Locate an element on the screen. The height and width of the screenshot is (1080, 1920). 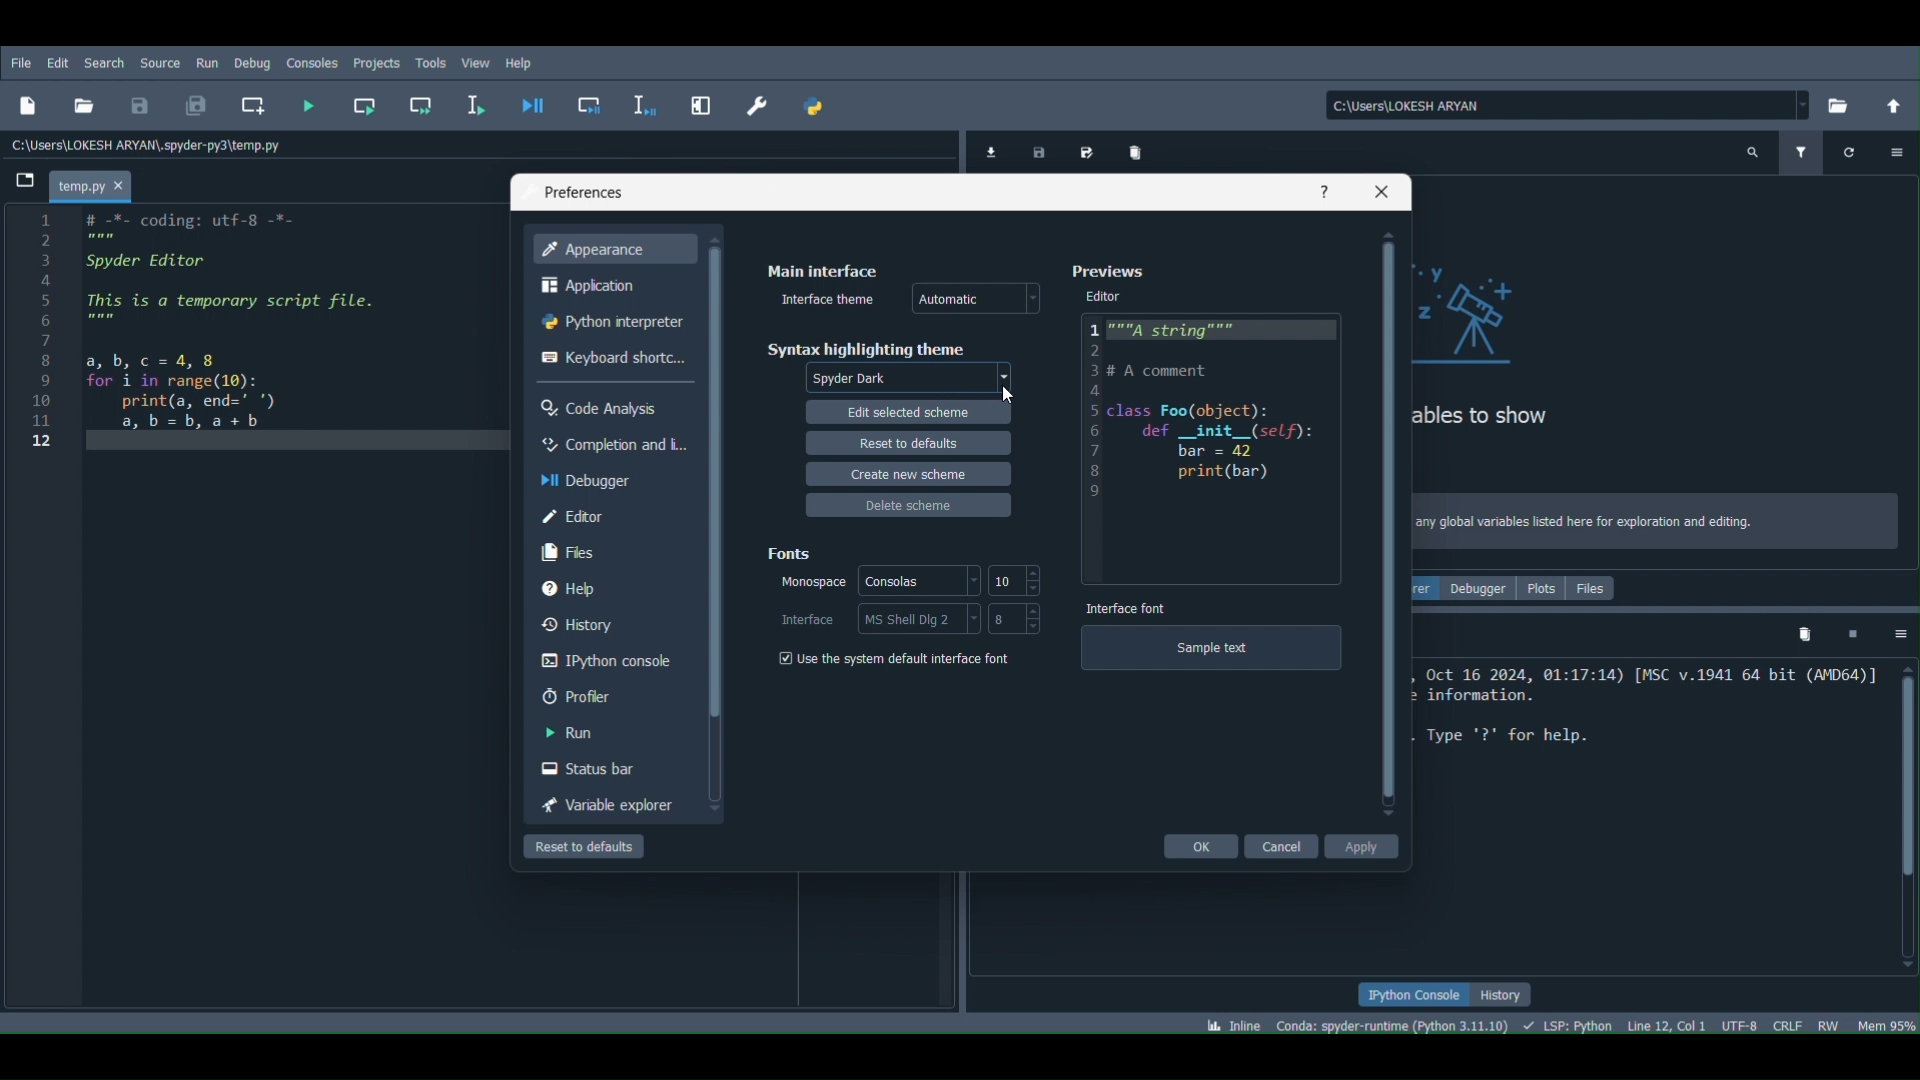
Debug is located at coordinates (251, 59).